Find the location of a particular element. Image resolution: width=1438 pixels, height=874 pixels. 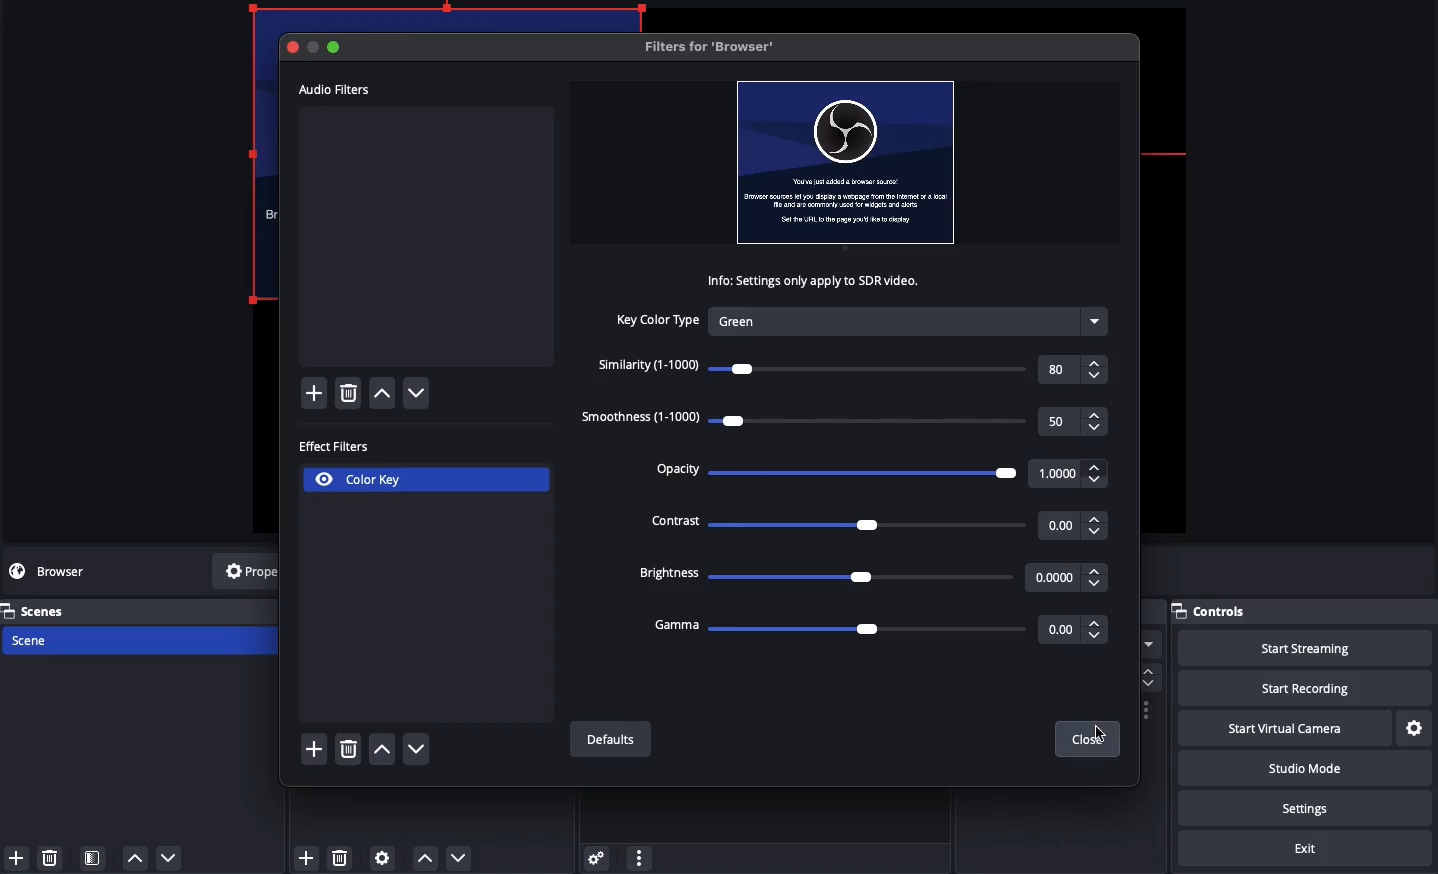

more is located at coordinates (1147, 642).